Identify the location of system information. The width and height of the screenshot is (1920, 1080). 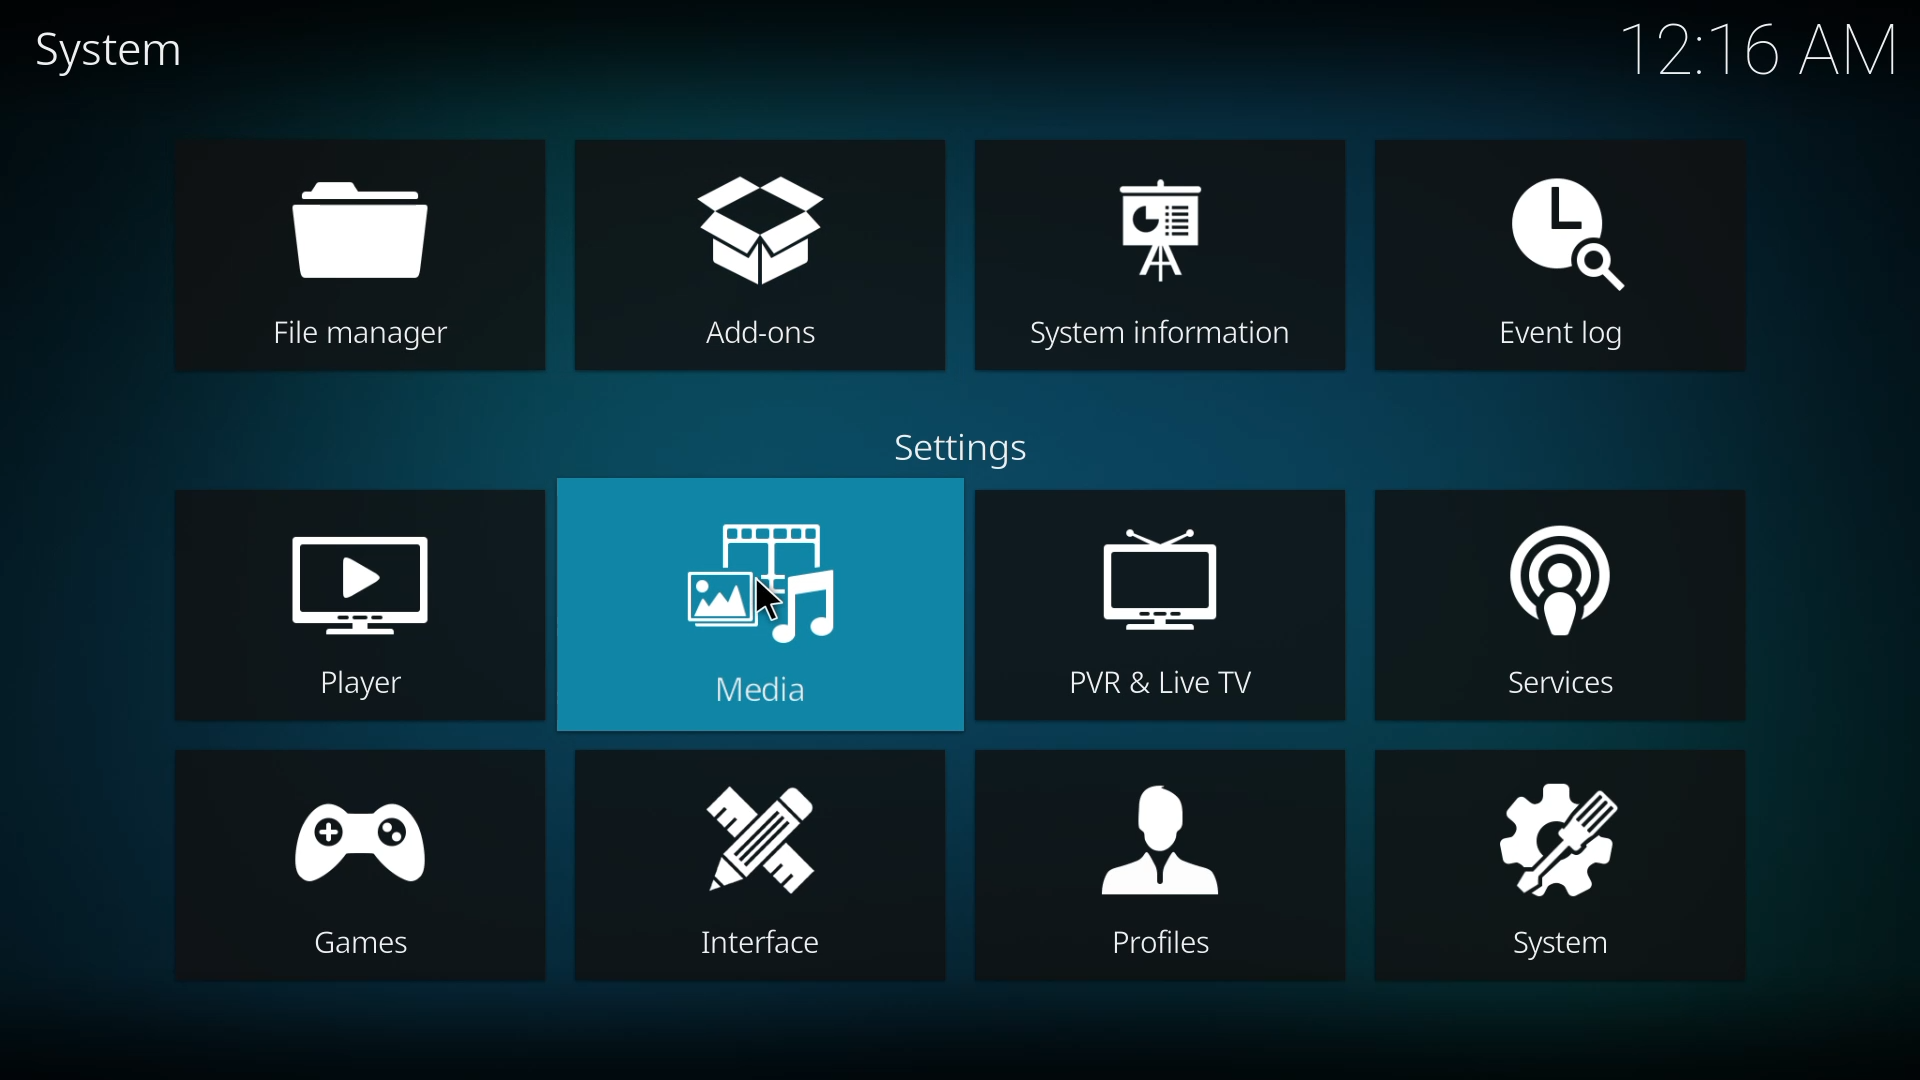
(1158, 228).